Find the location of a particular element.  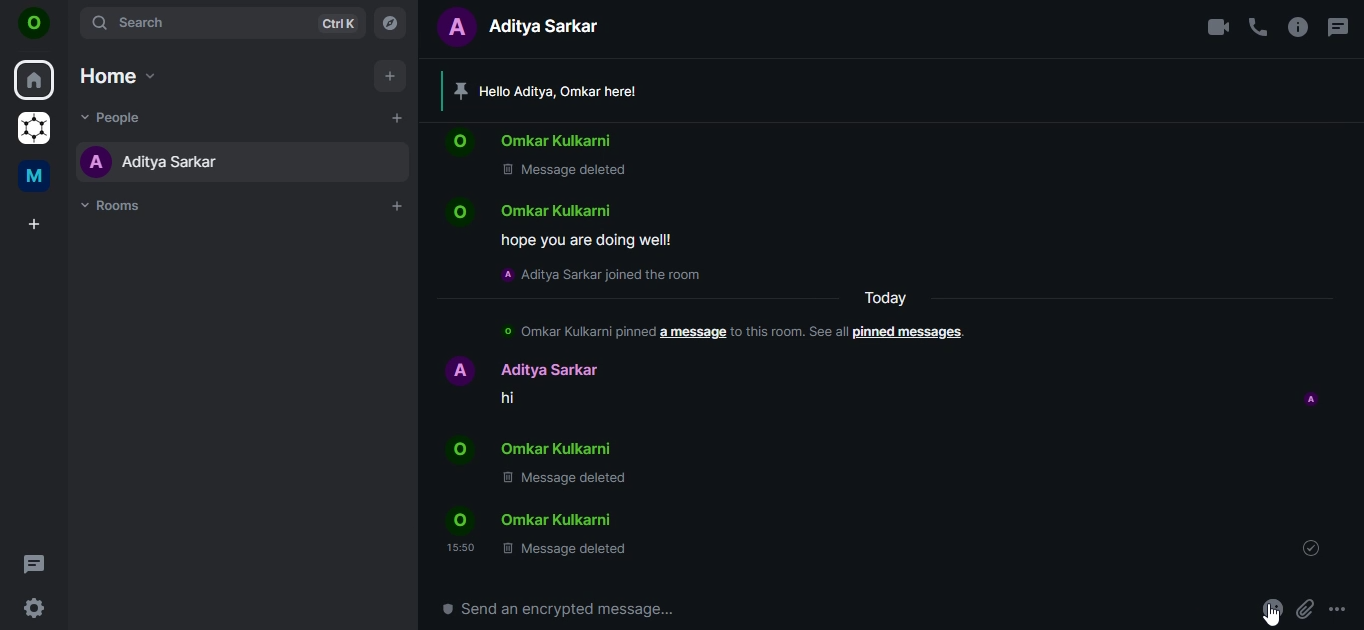

add is located at coordinates (390, 76).